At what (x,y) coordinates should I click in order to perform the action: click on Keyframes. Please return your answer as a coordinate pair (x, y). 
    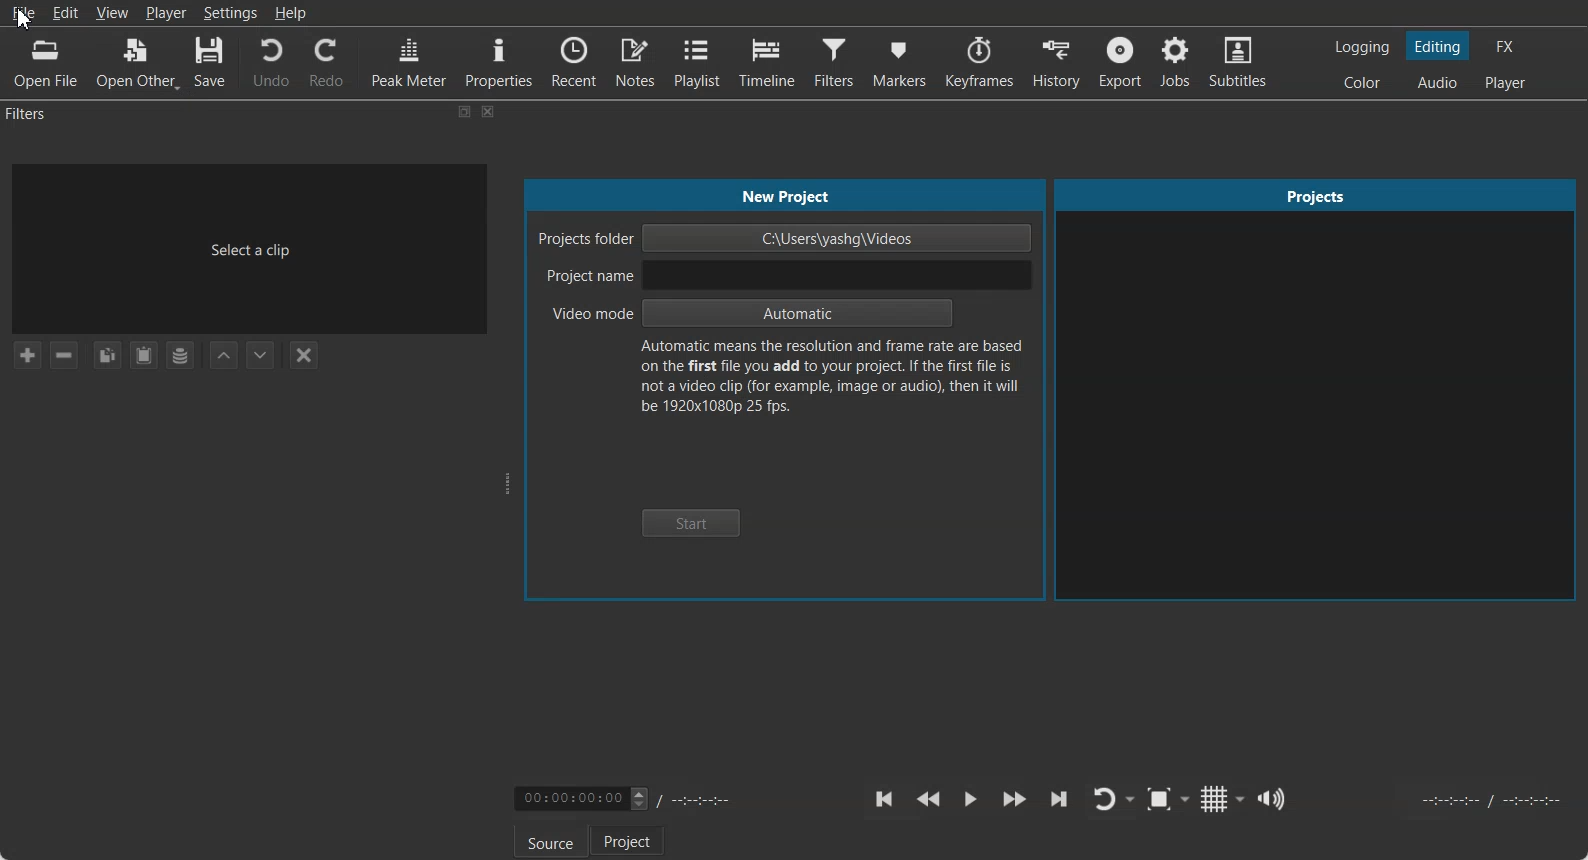
    Looking at the image, I should click on (979, 61).